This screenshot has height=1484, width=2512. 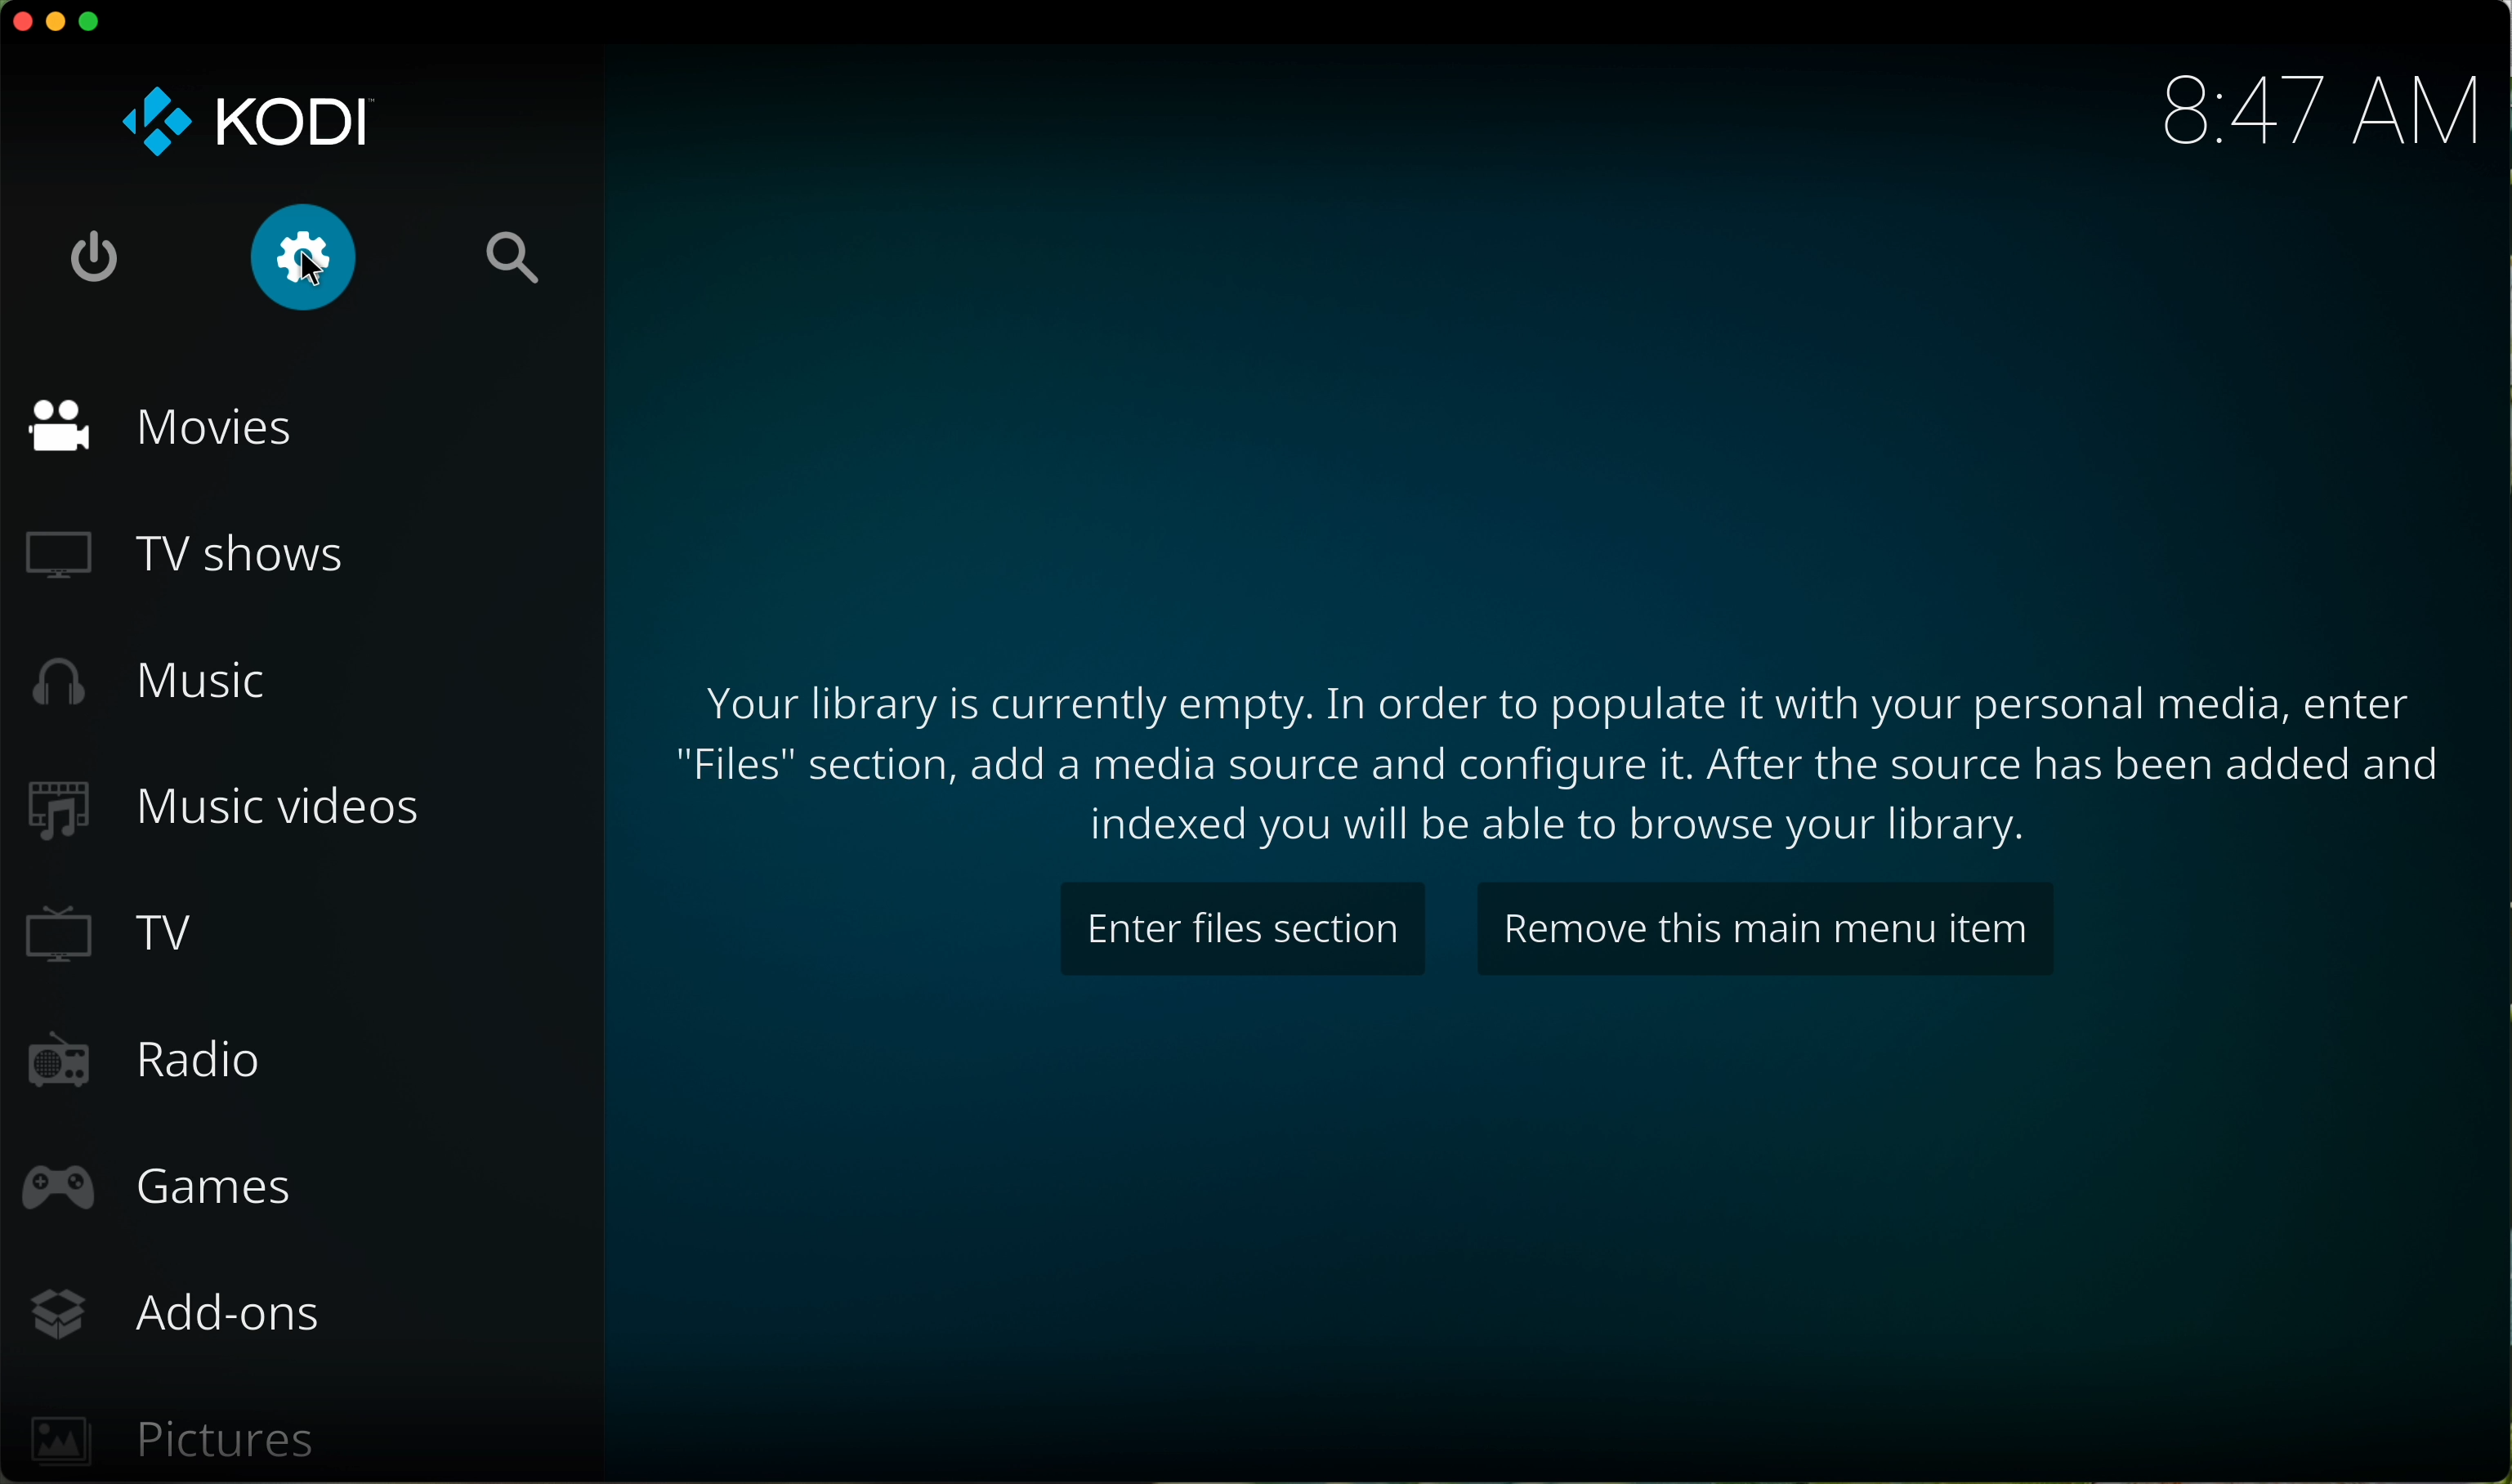 I want to click on cursor, so click(x=309, y=271).